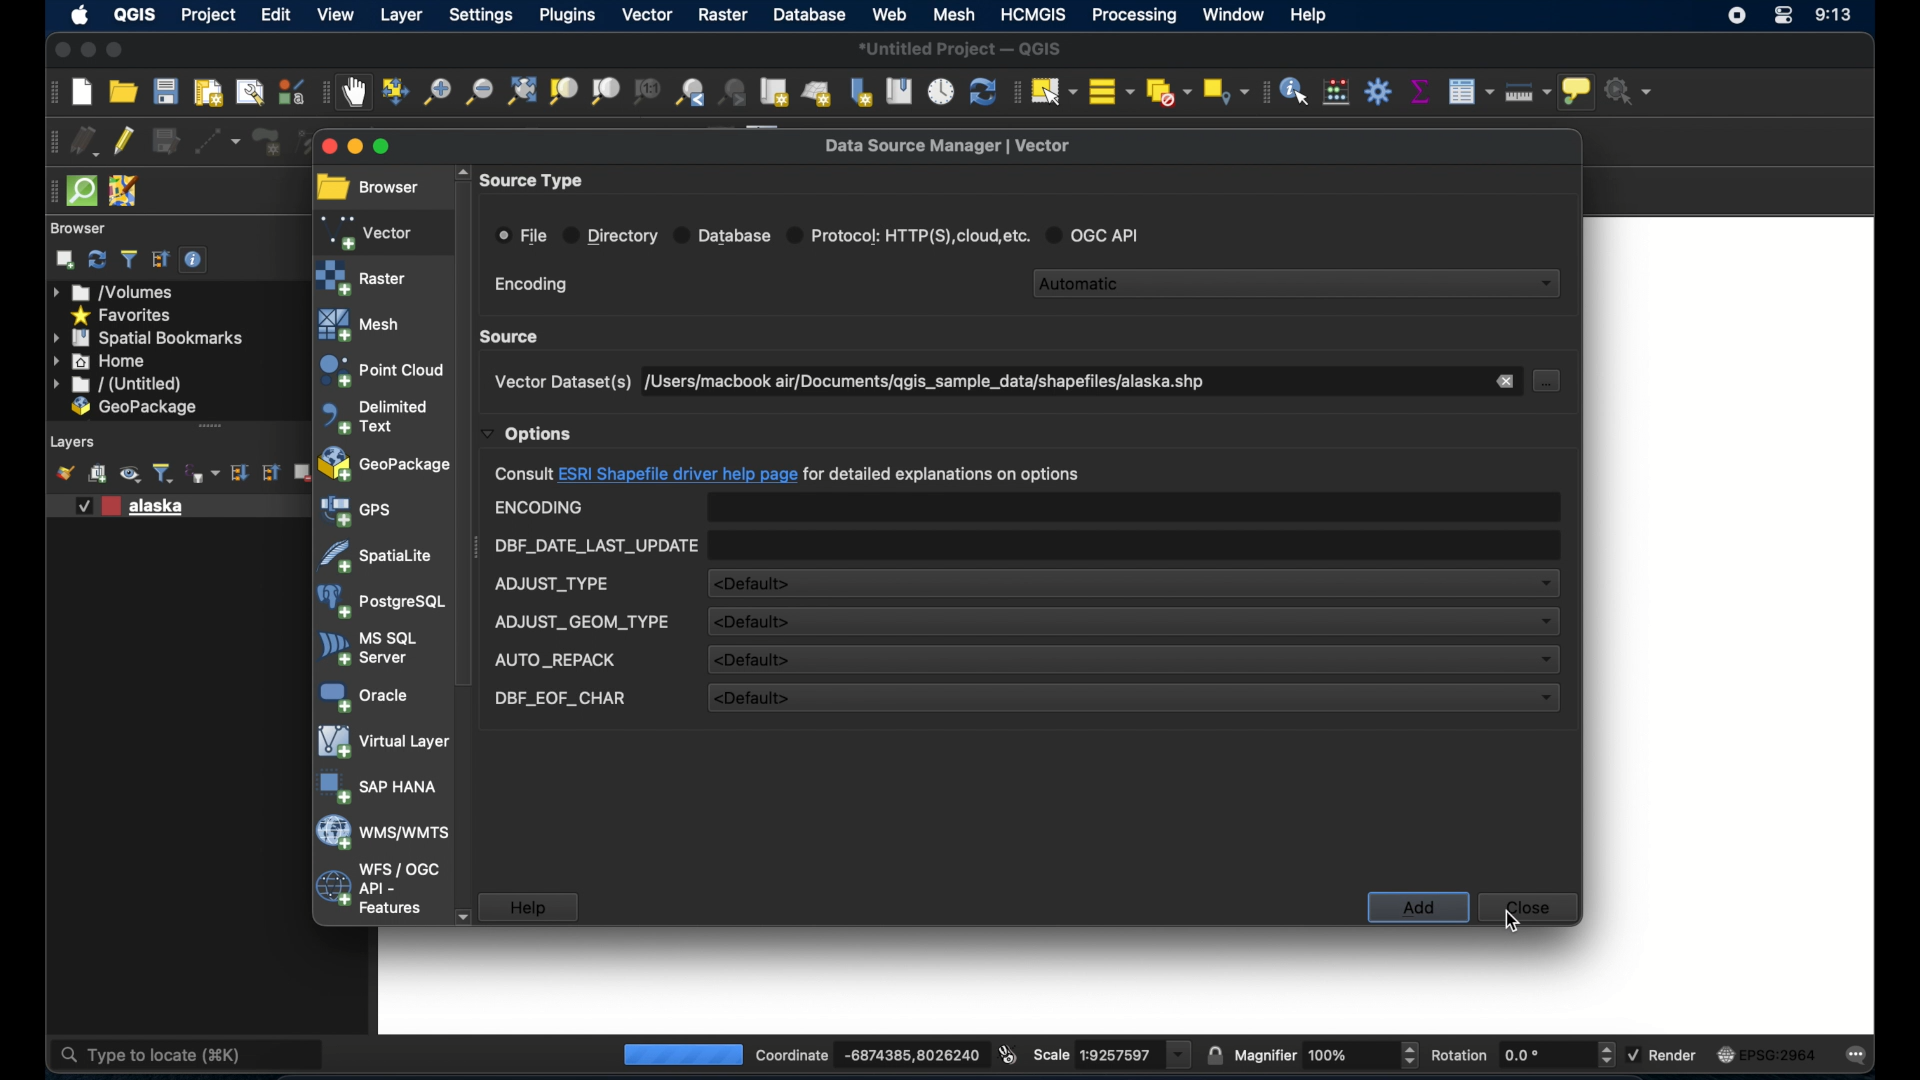  Describe the element at coordinates (1316, 16) in the screenshot. I see `help` at that location.